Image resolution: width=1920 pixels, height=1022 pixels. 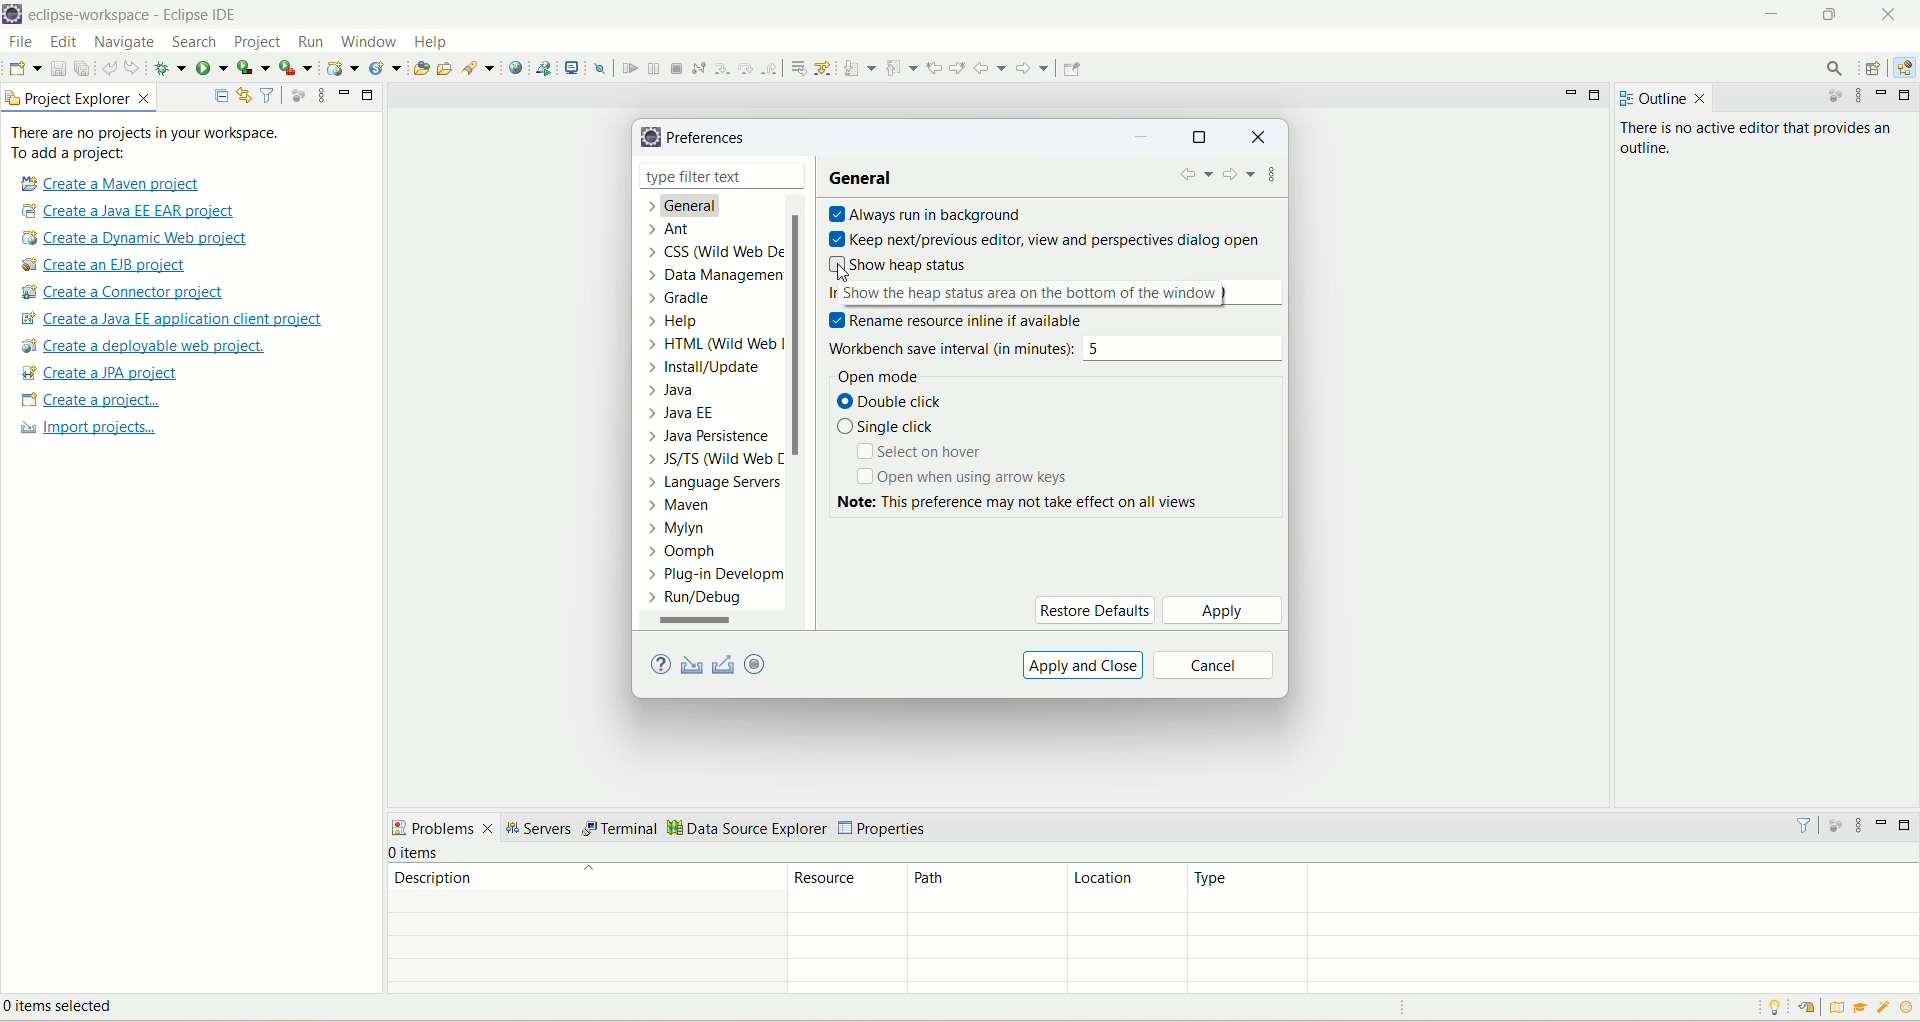 I want to click on resume, so click(x=628, y=68).